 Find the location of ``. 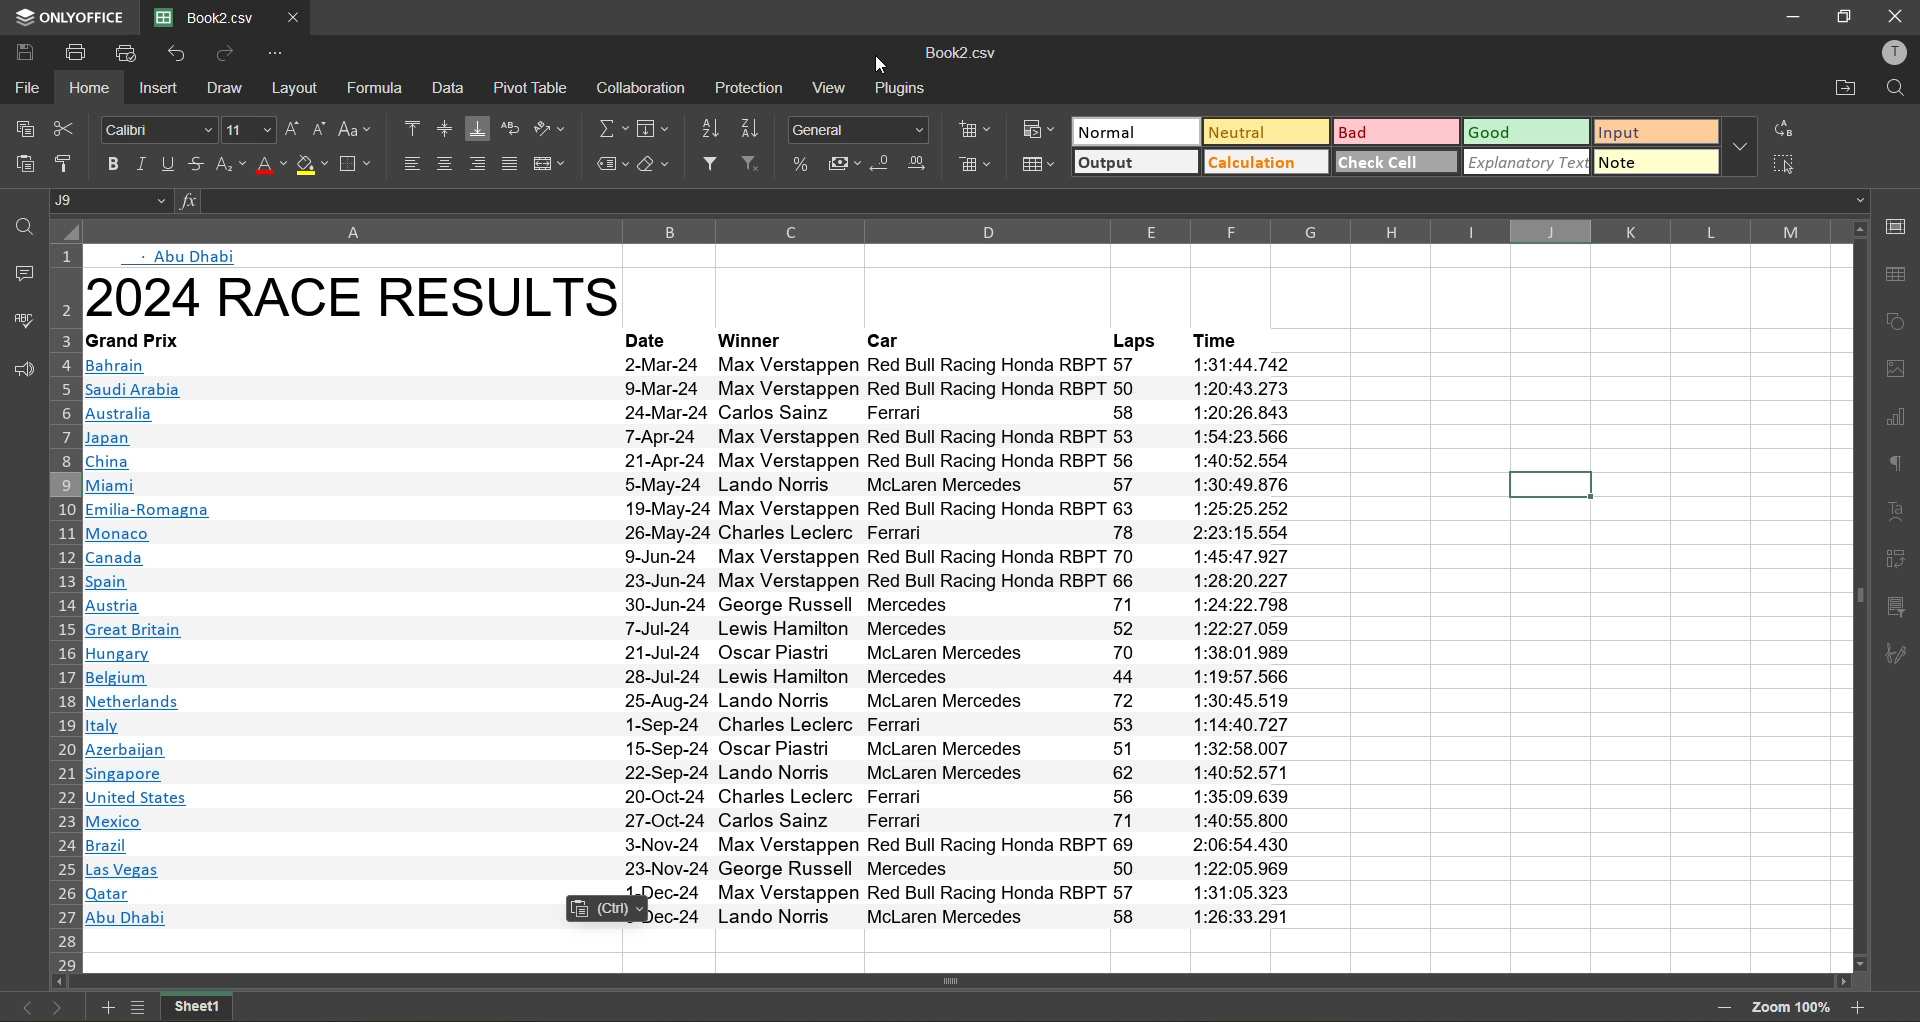

 is located at coordinates (691, 391).